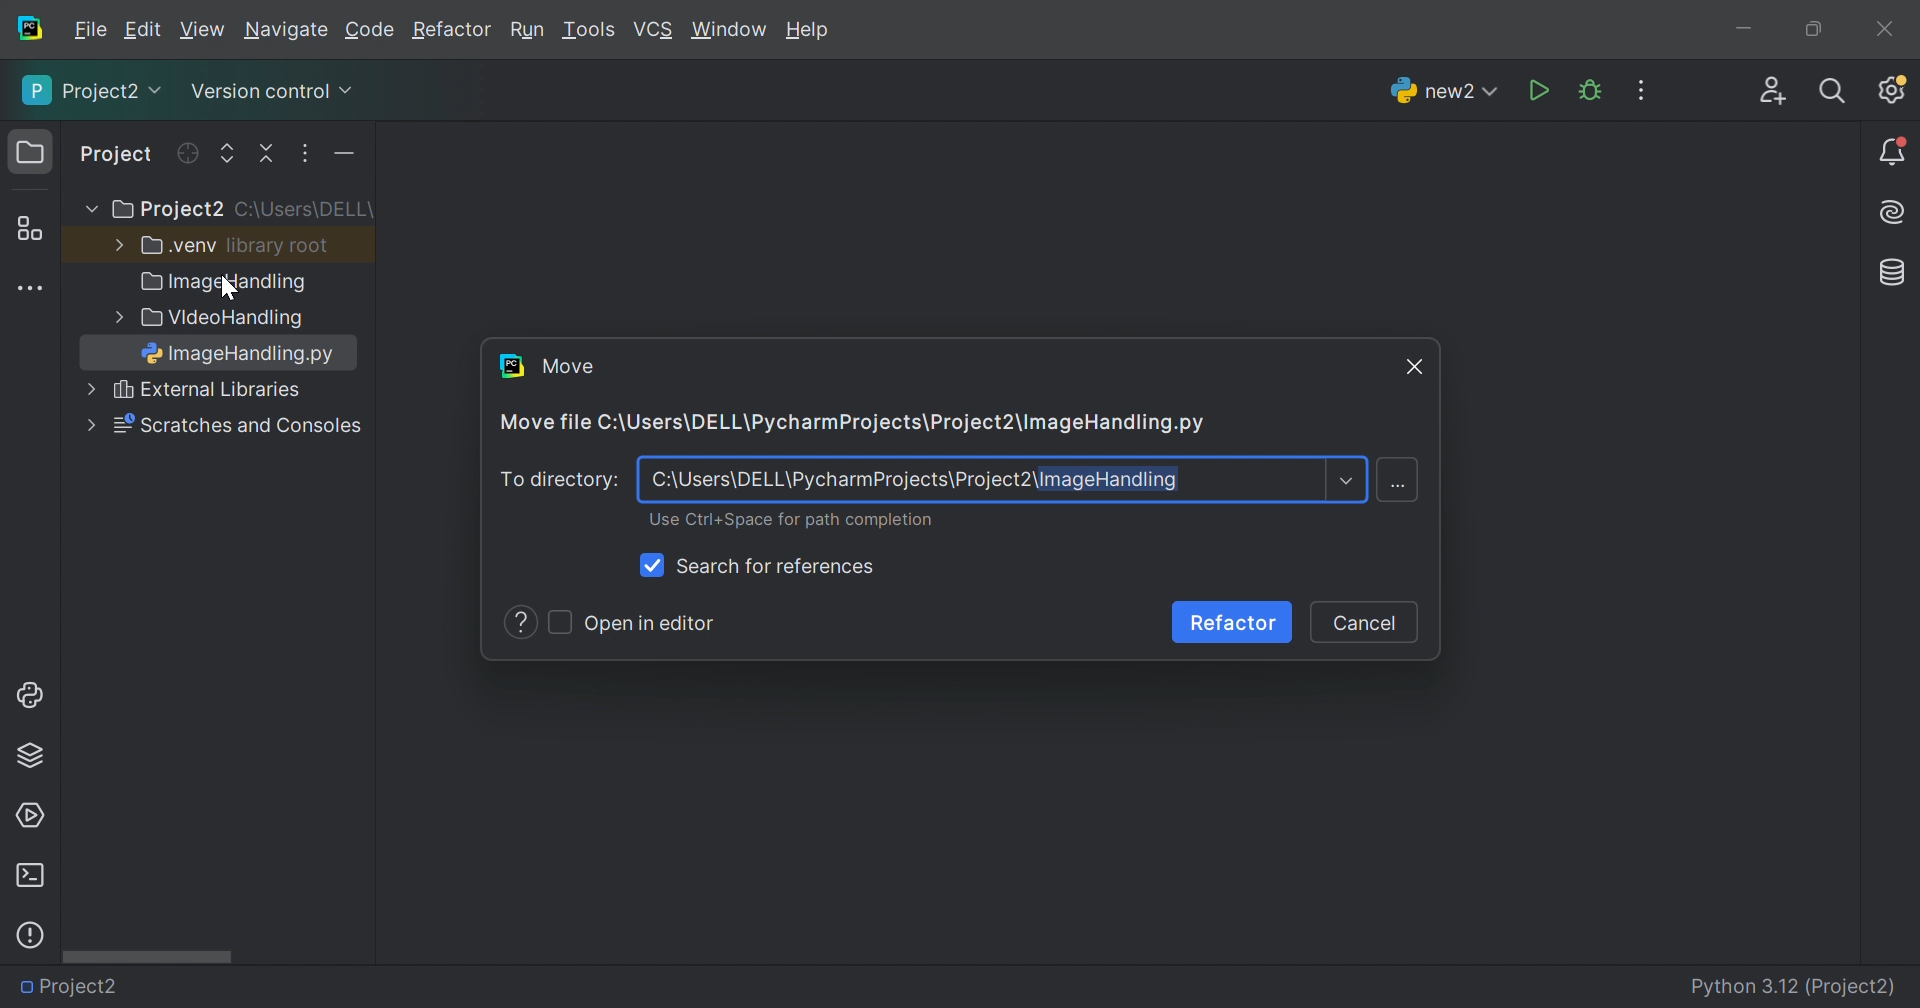  What do you see at coordinates (269, 154) in the screenshot?
I see `Collapse all` at bounding box center [269, 154].